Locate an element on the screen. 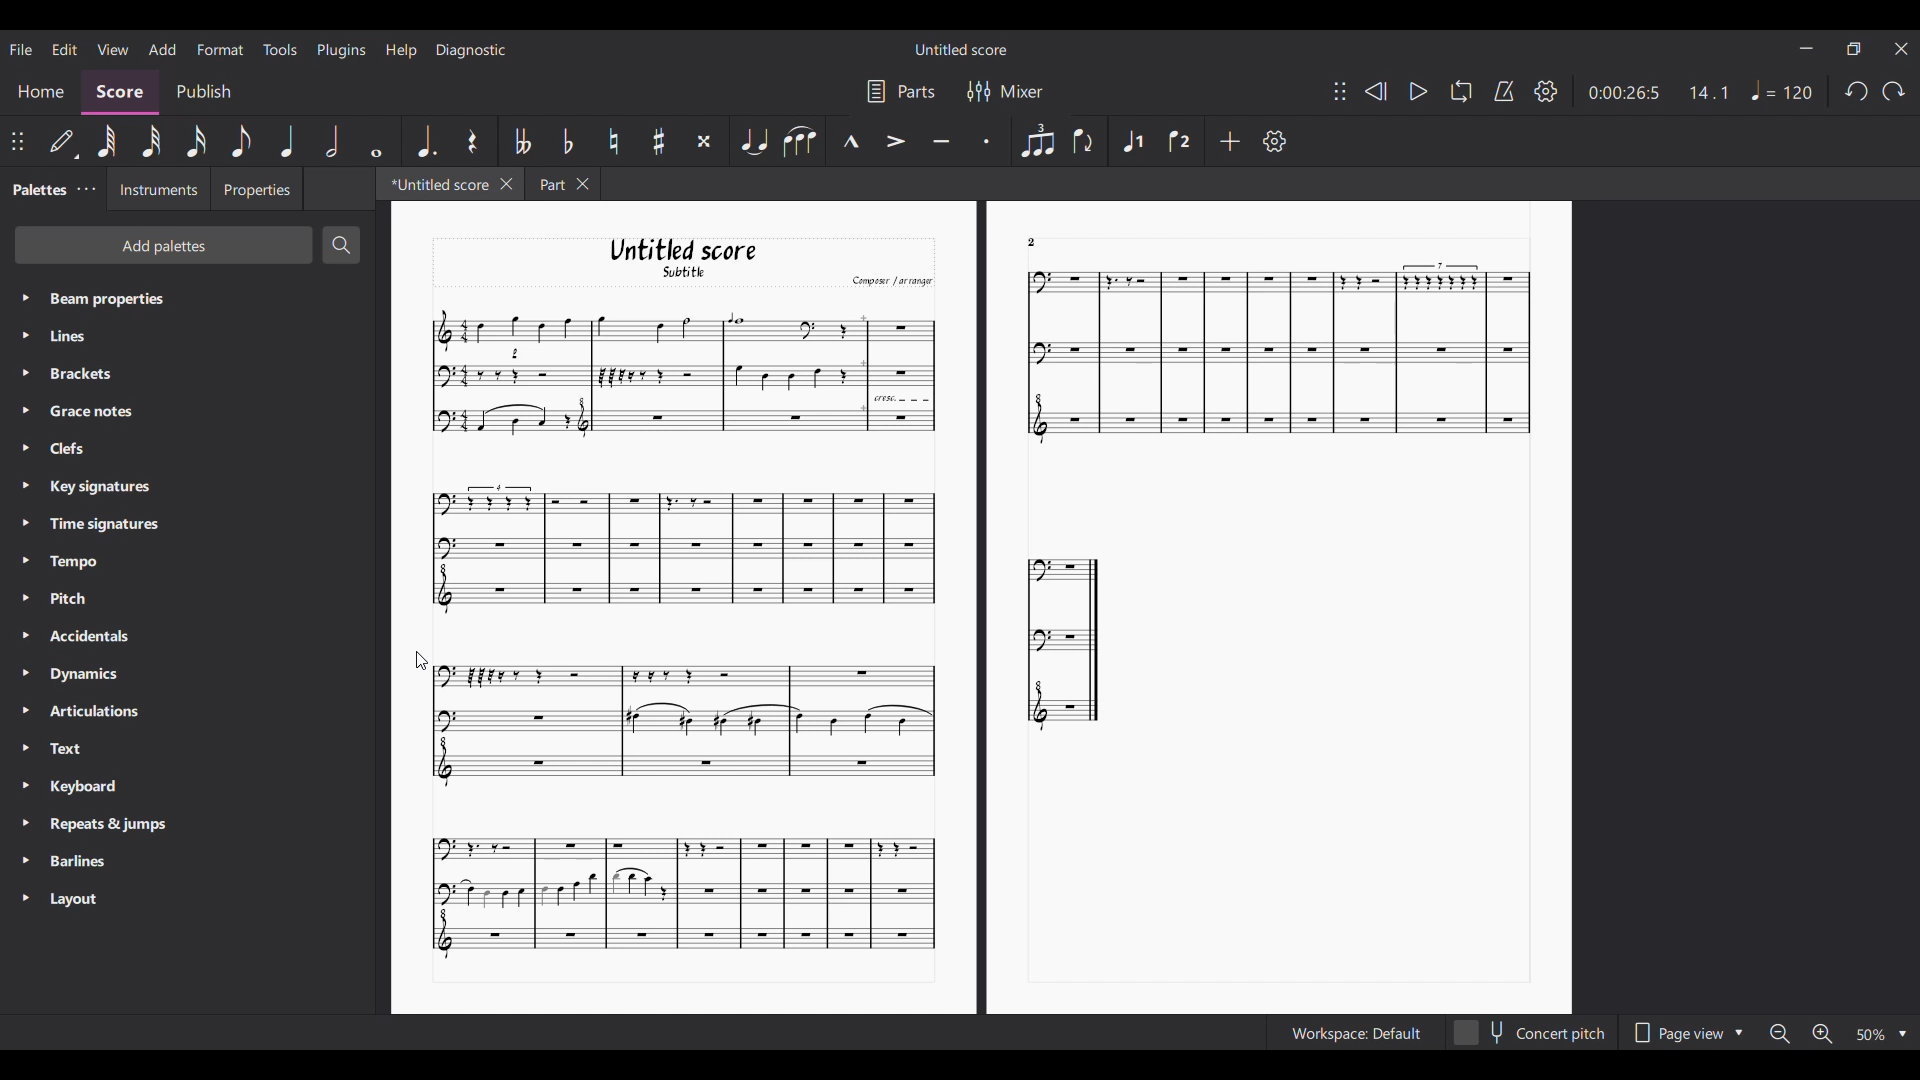  Flip direction is located at coordinates (1084, 140).